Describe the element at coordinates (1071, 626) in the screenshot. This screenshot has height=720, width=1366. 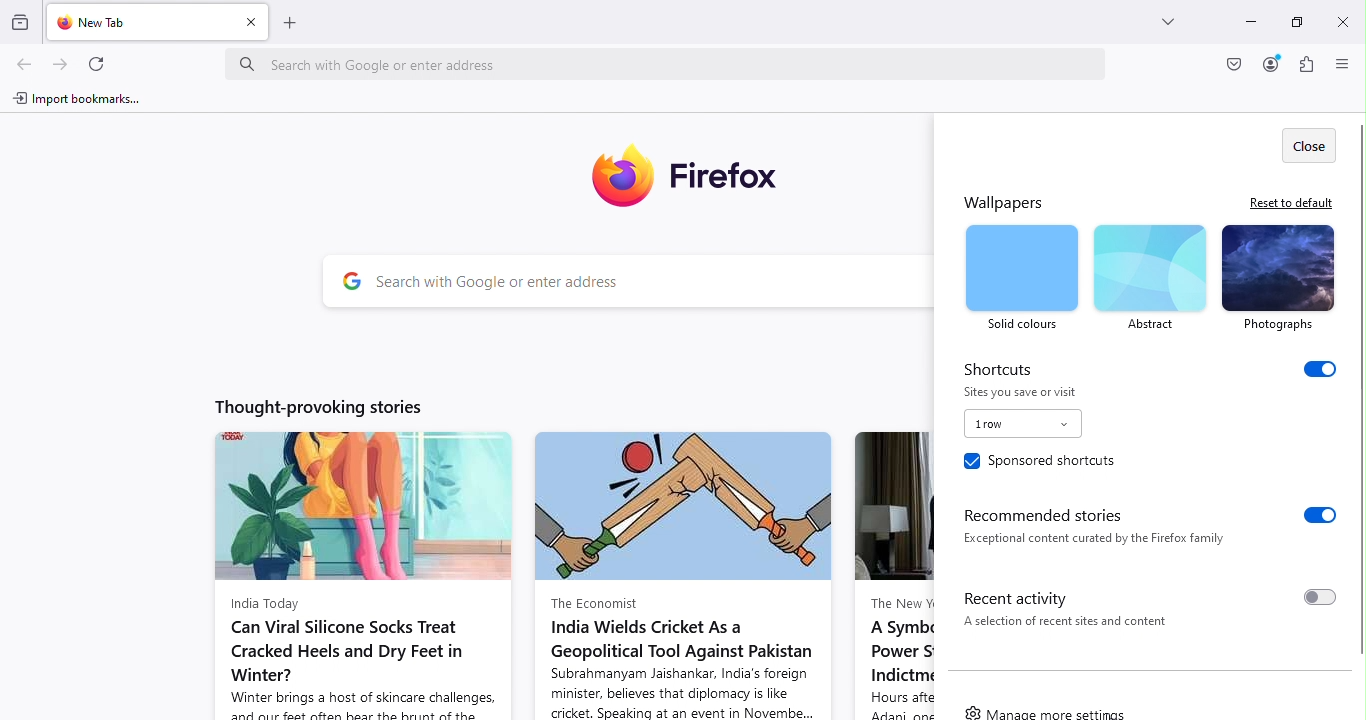
I see `A selection of recent sites and content` at that location.